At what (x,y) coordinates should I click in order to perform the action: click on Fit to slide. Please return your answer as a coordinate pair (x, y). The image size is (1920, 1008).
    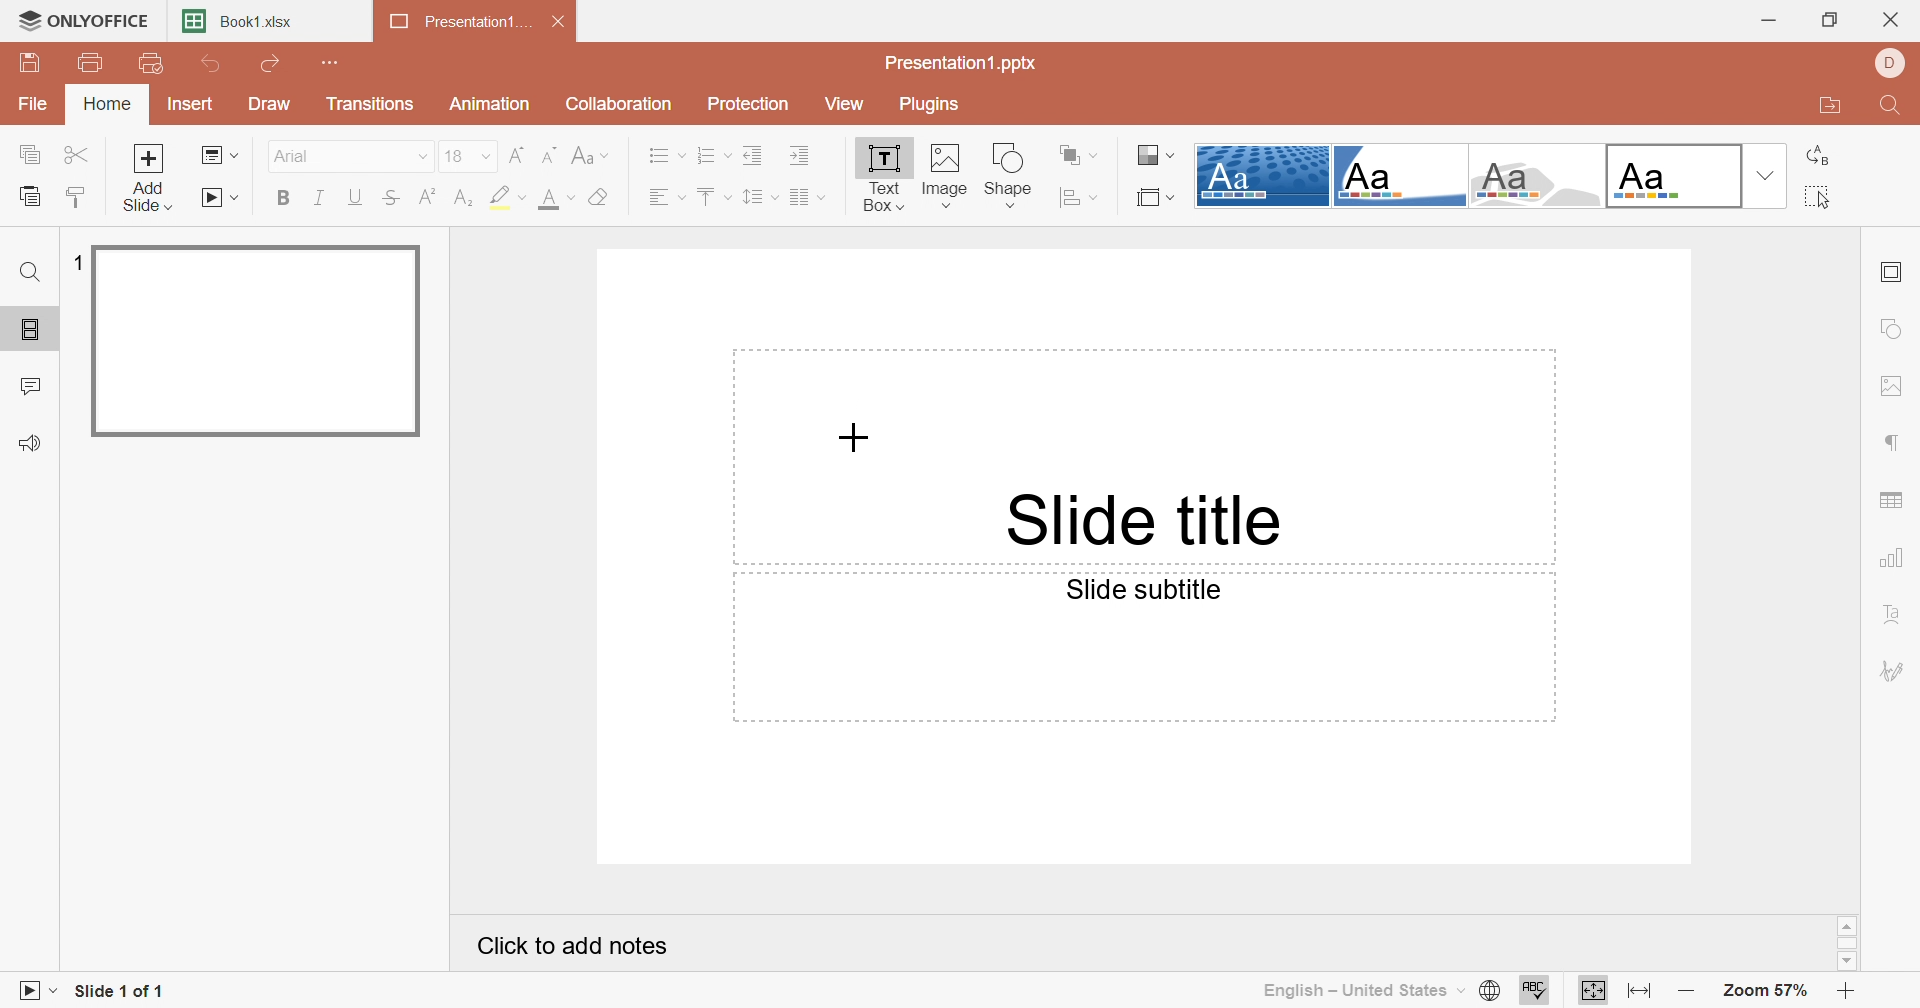
    Looking at the image, I should click on (1591, 989).